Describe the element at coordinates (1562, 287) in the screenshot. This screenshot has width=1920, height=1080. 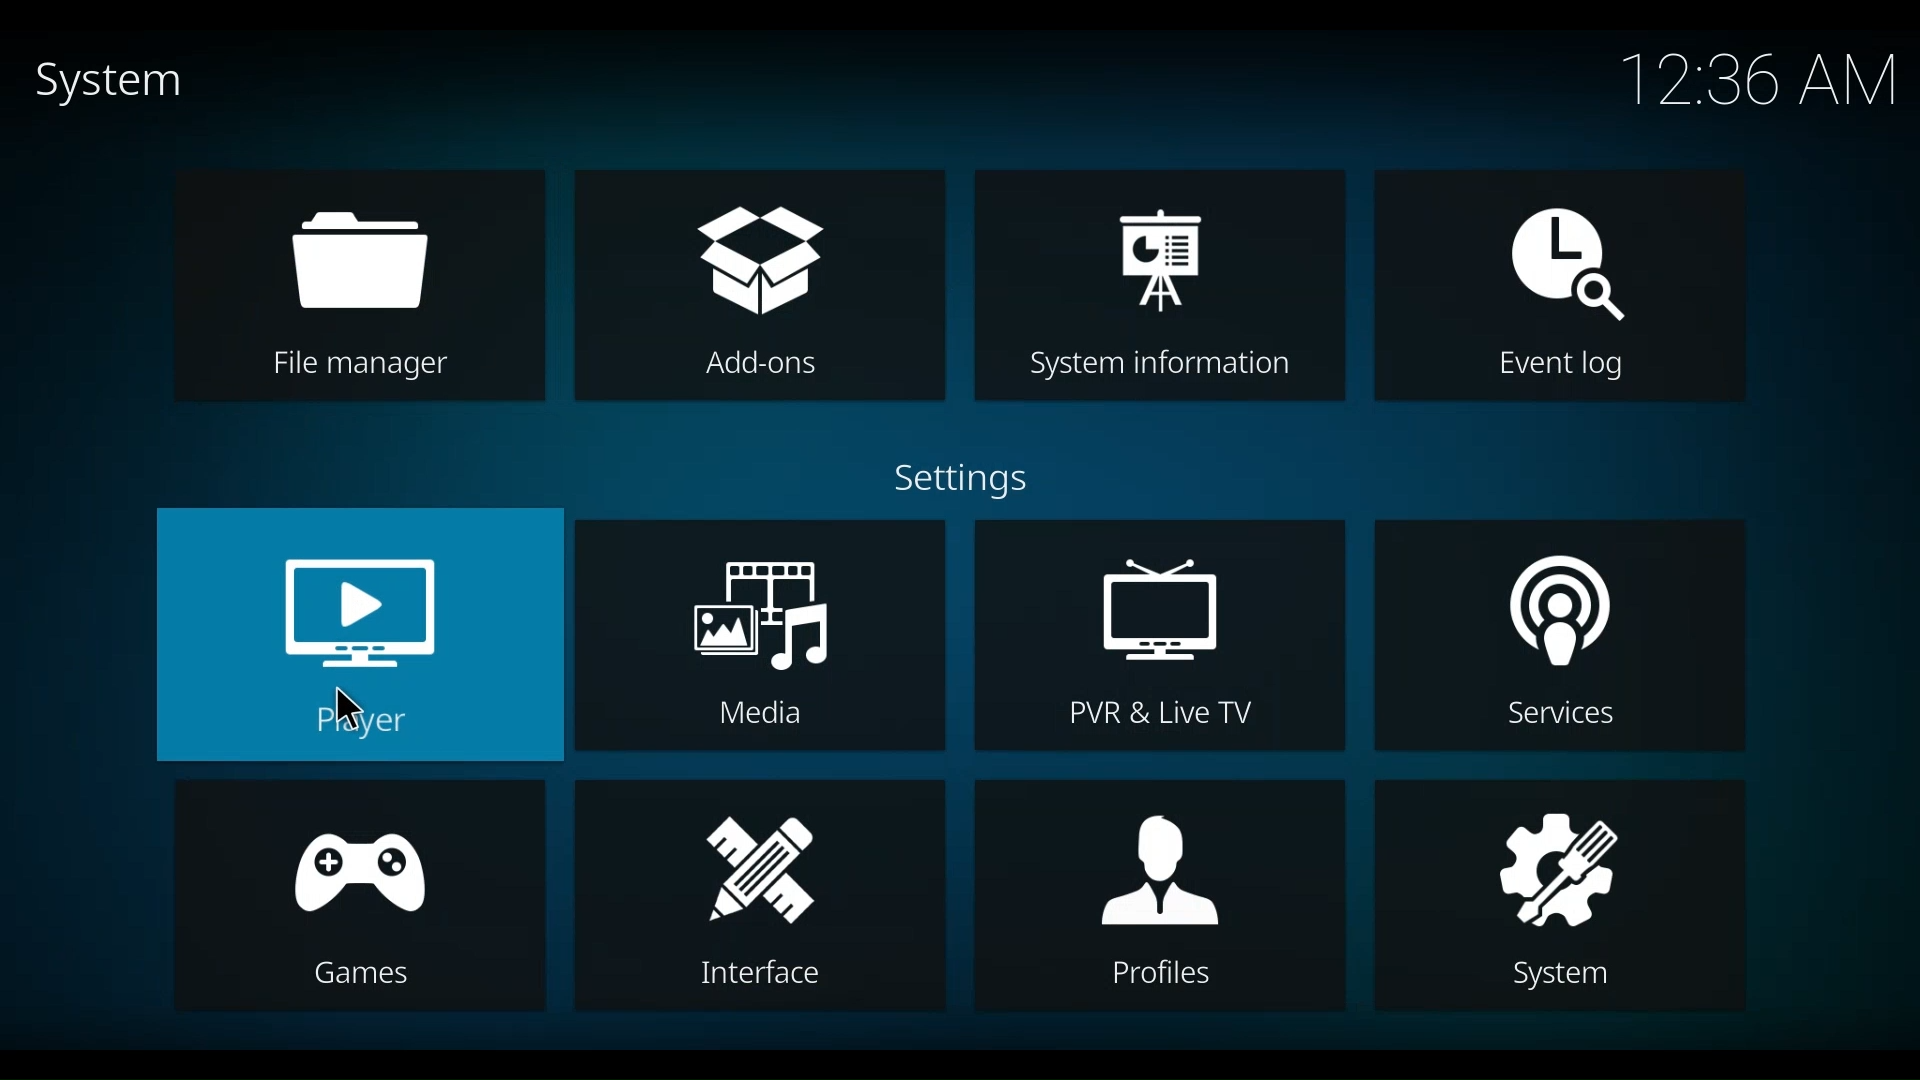
I see `Event log` at that location.